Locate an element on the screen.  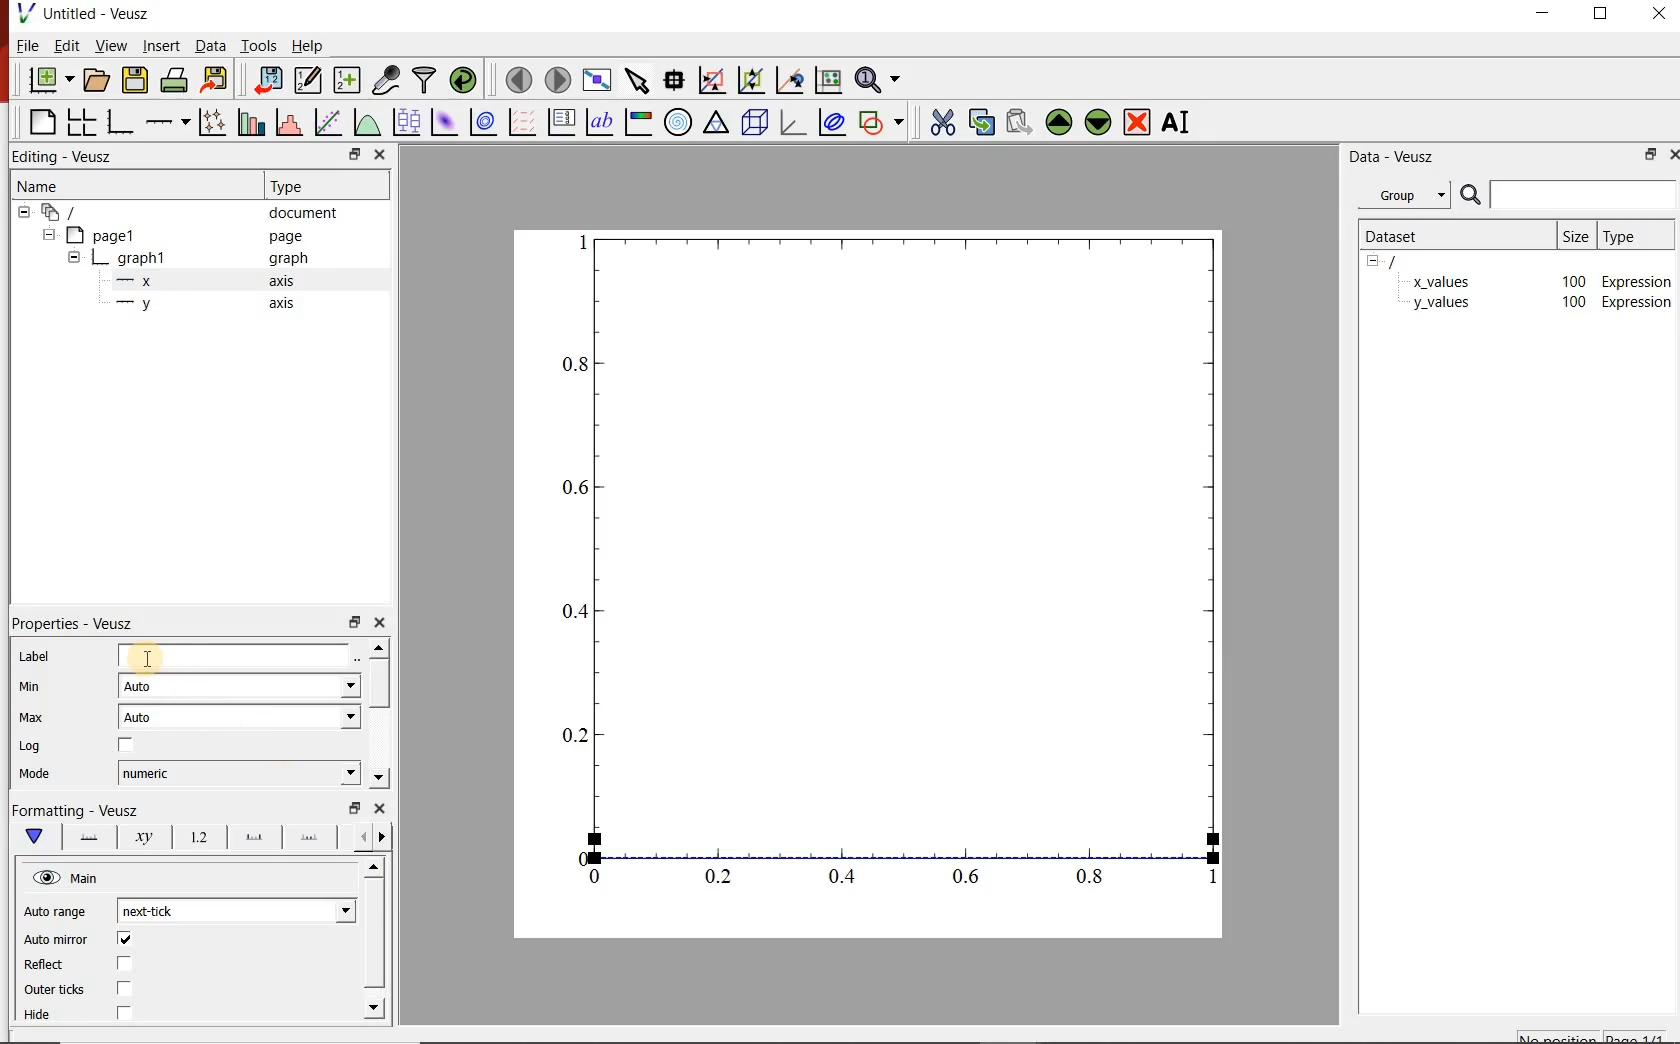
major ticks is located at coordinates (255, 837).